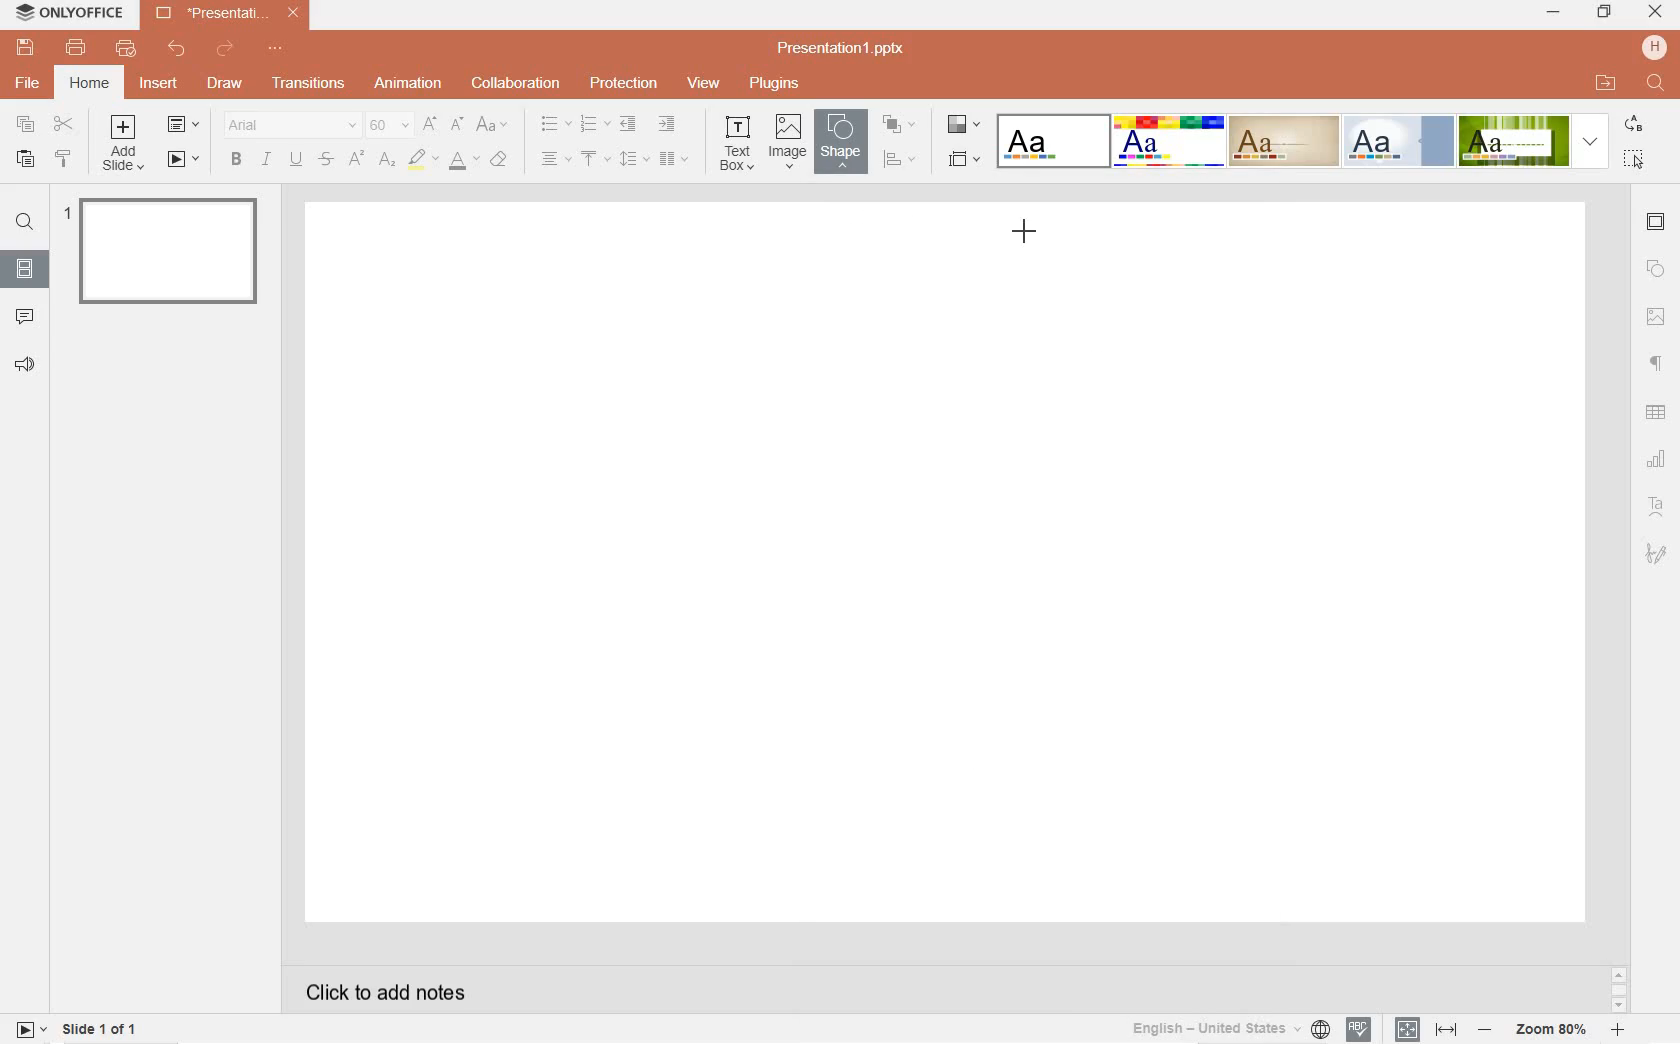  I want to click on HP, so click(1654, 47).